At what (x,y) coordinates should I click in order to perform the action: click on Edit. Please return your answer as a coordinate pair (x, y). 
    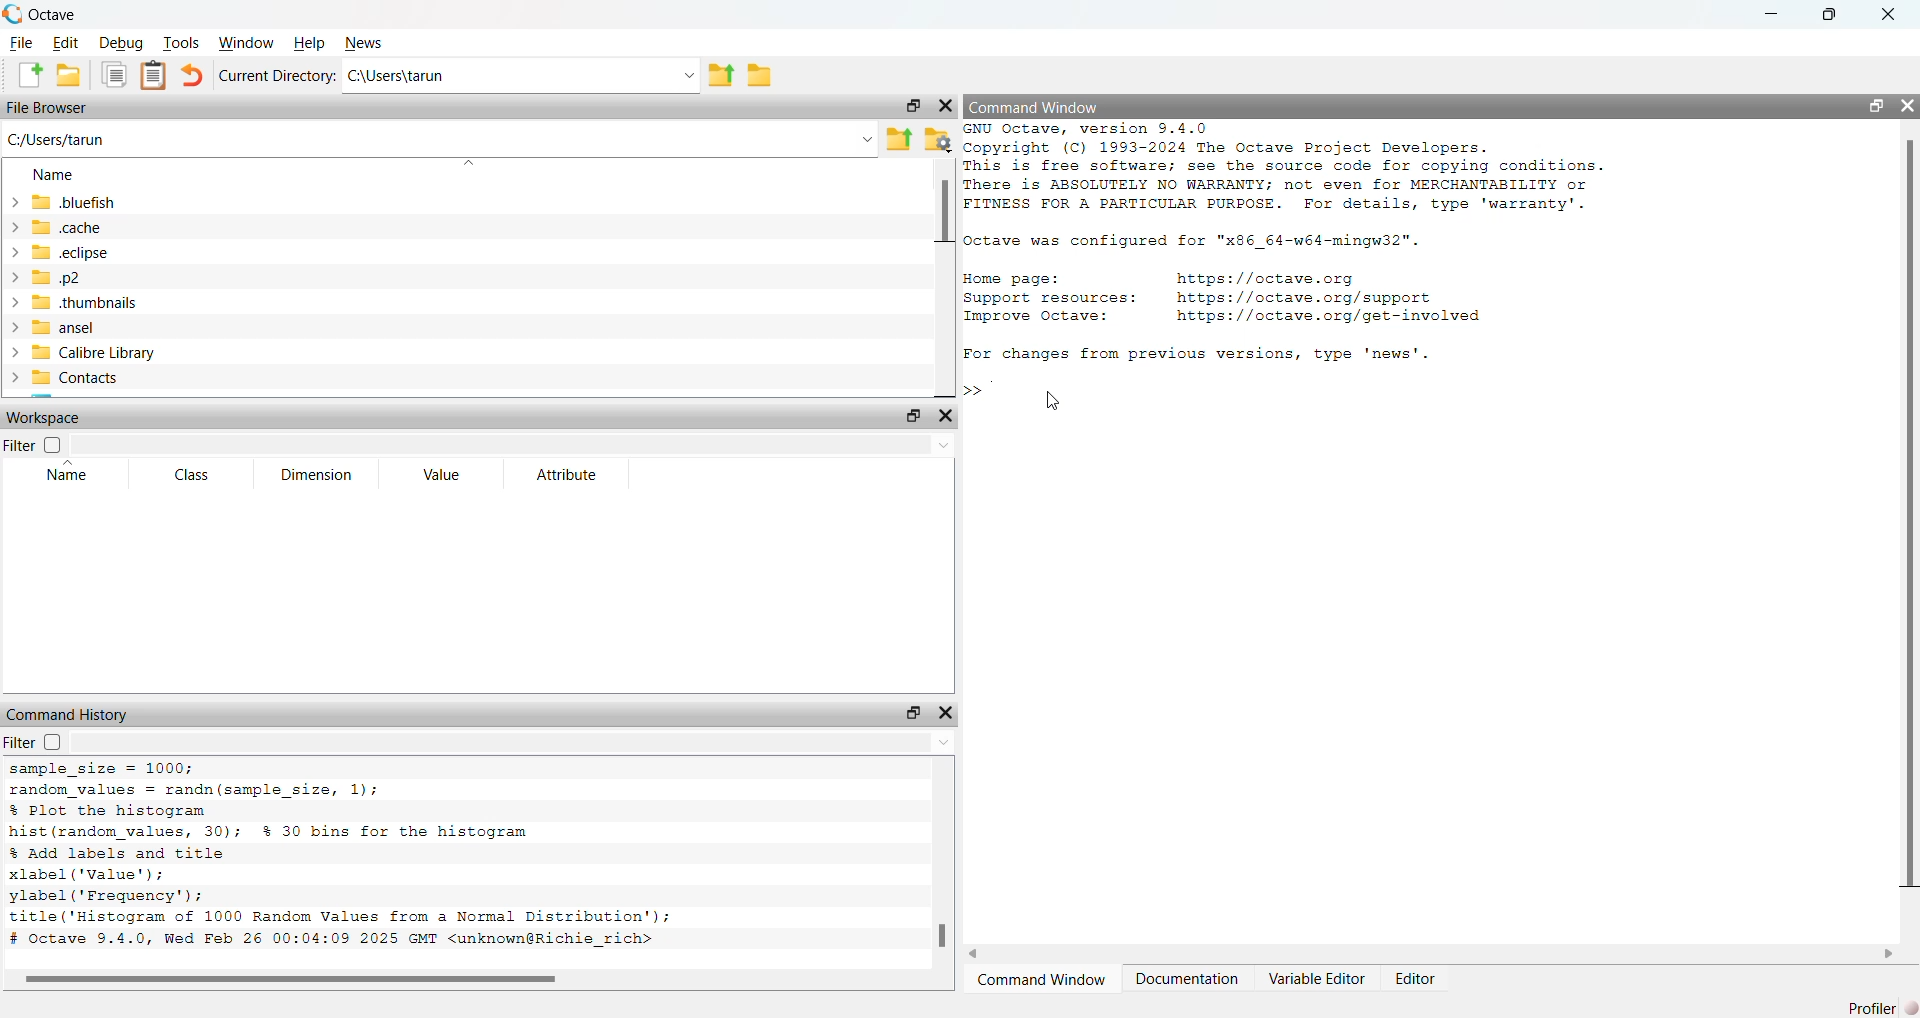
    Looking at the image, I should click on (66, 43).